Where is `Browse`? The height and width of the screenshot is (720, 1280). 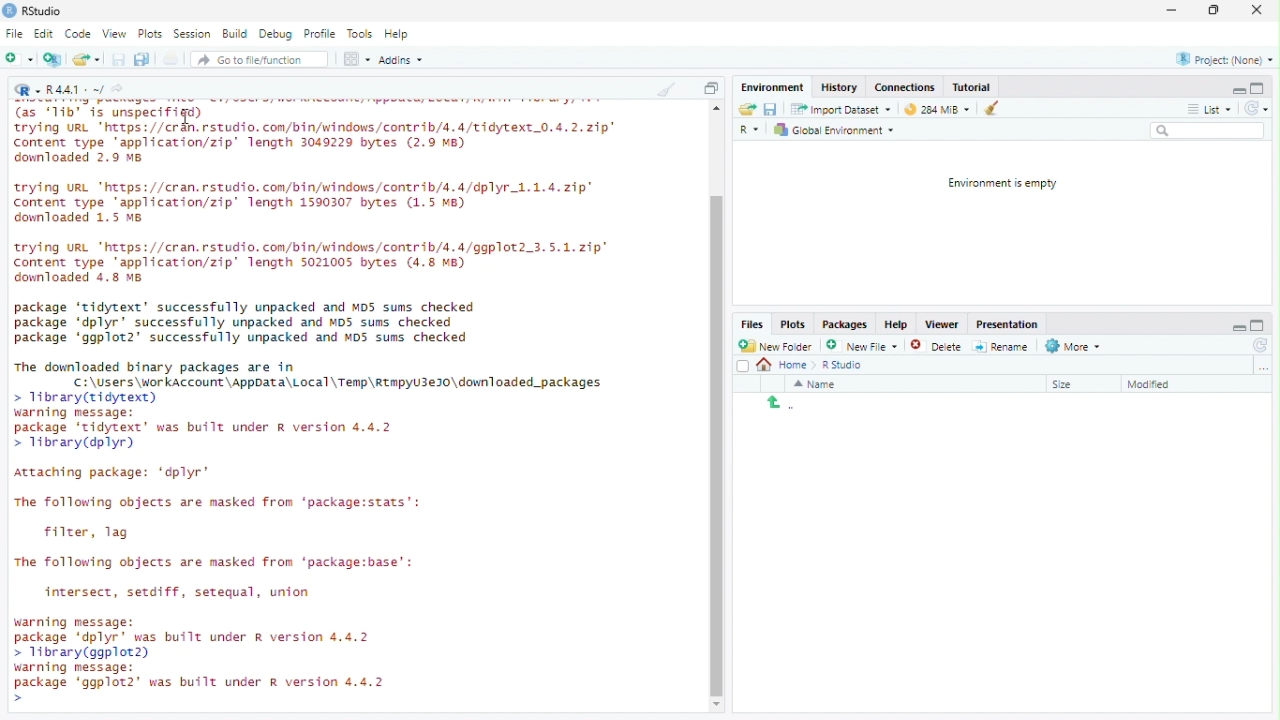
Browse is located at coordinates (1264, 367).